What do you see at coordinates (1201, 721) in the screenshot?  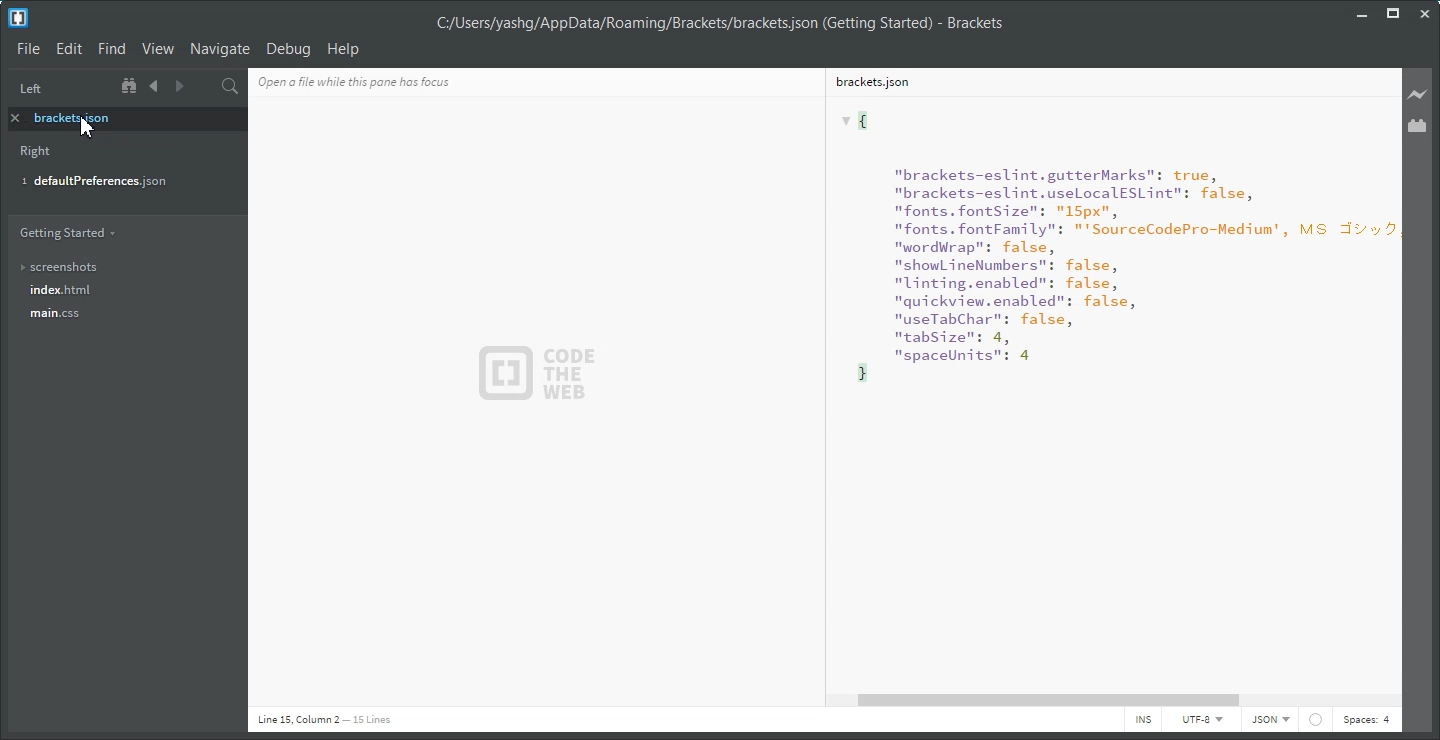 I see `UTF-8` at bounding box center [1201, 721].